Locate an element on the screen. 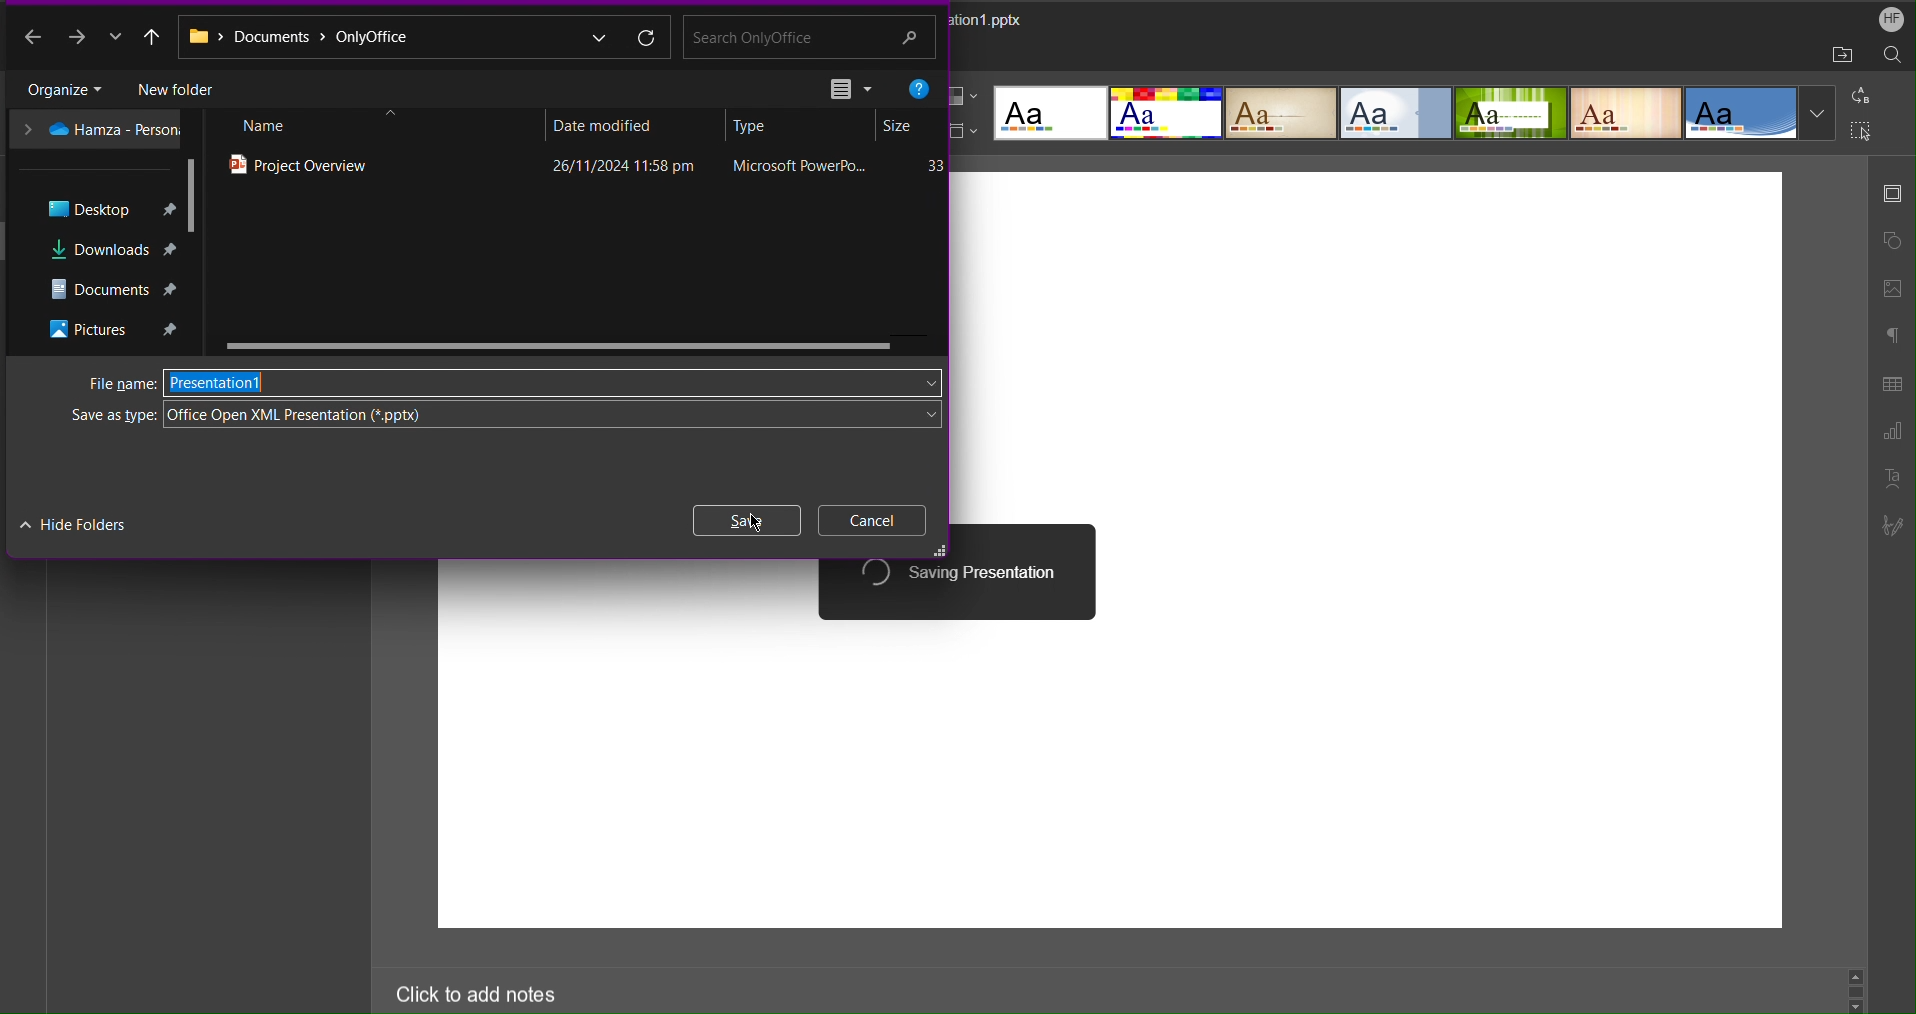  Next is located at coordinates (77, 36).